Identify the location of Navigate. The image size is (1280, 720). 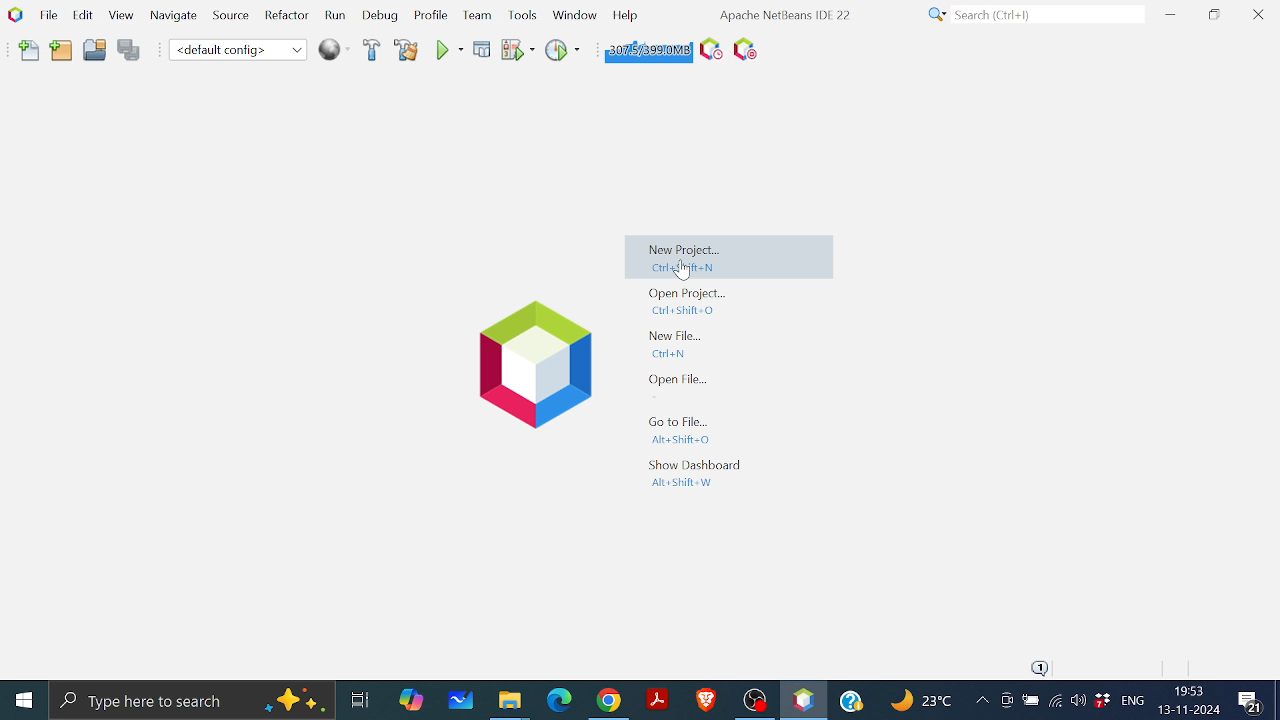
(174, 19).